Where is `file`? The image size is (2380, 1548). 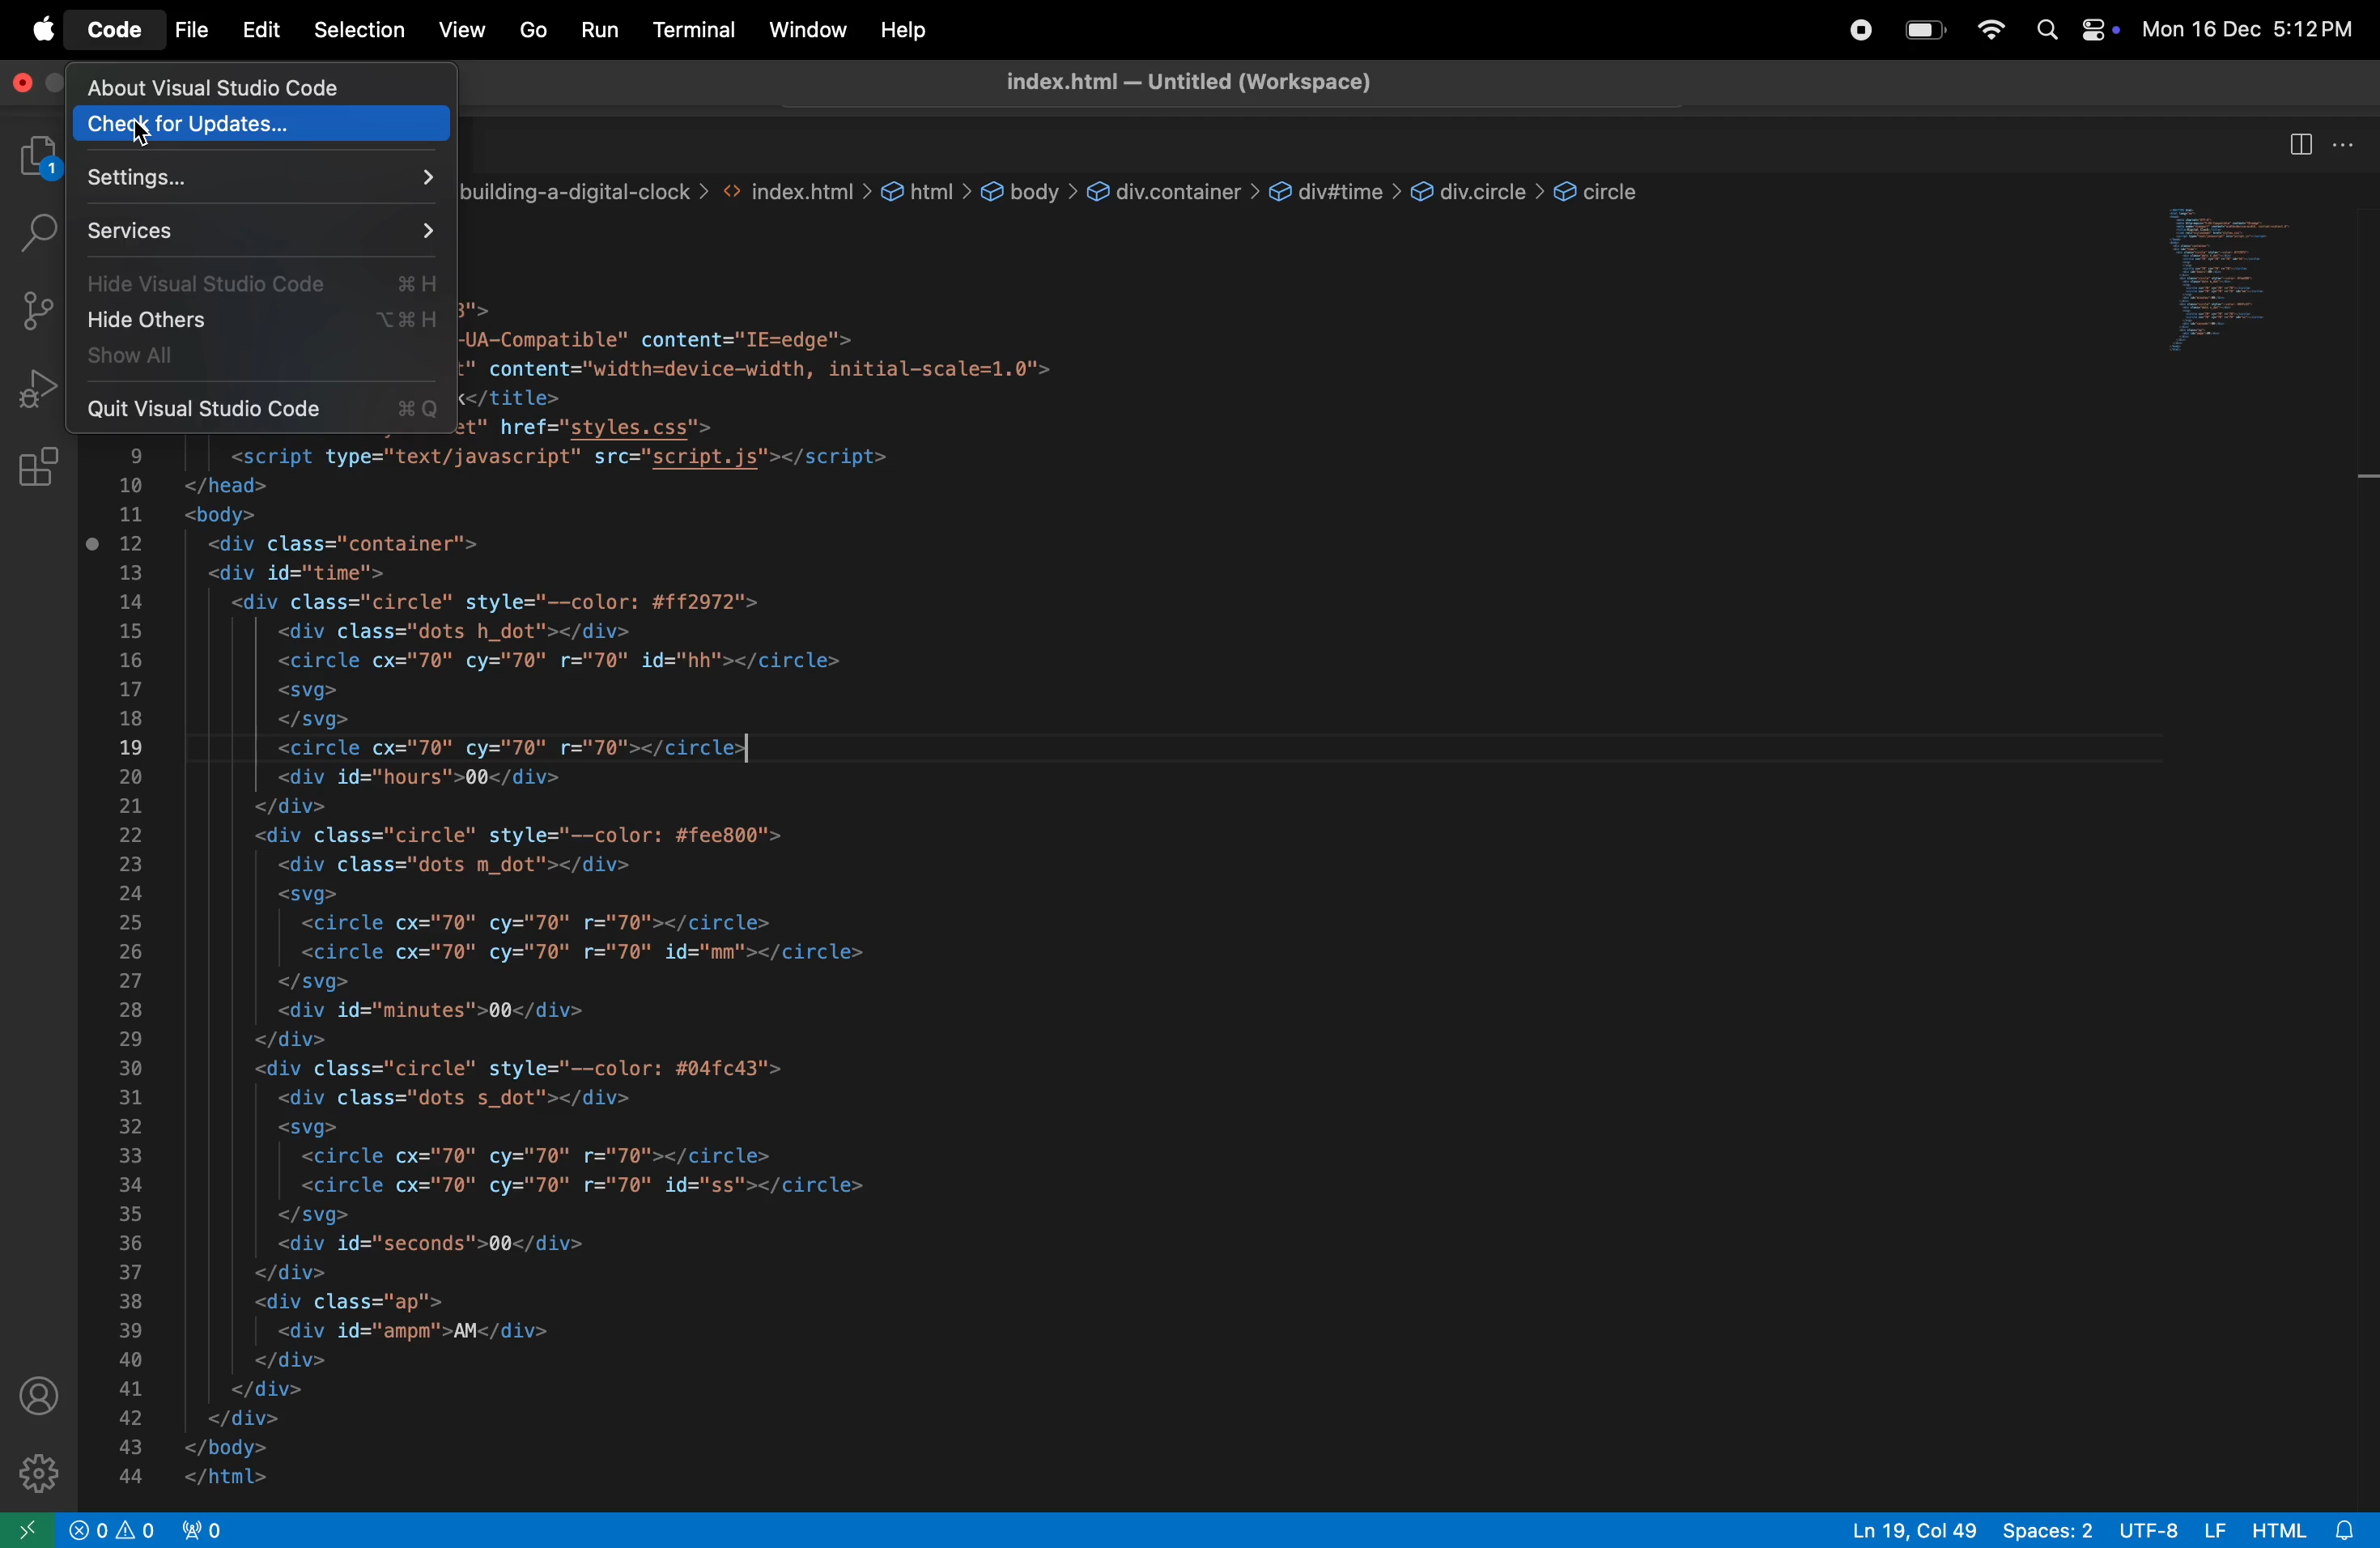
file is located at coordinates (185, 31).